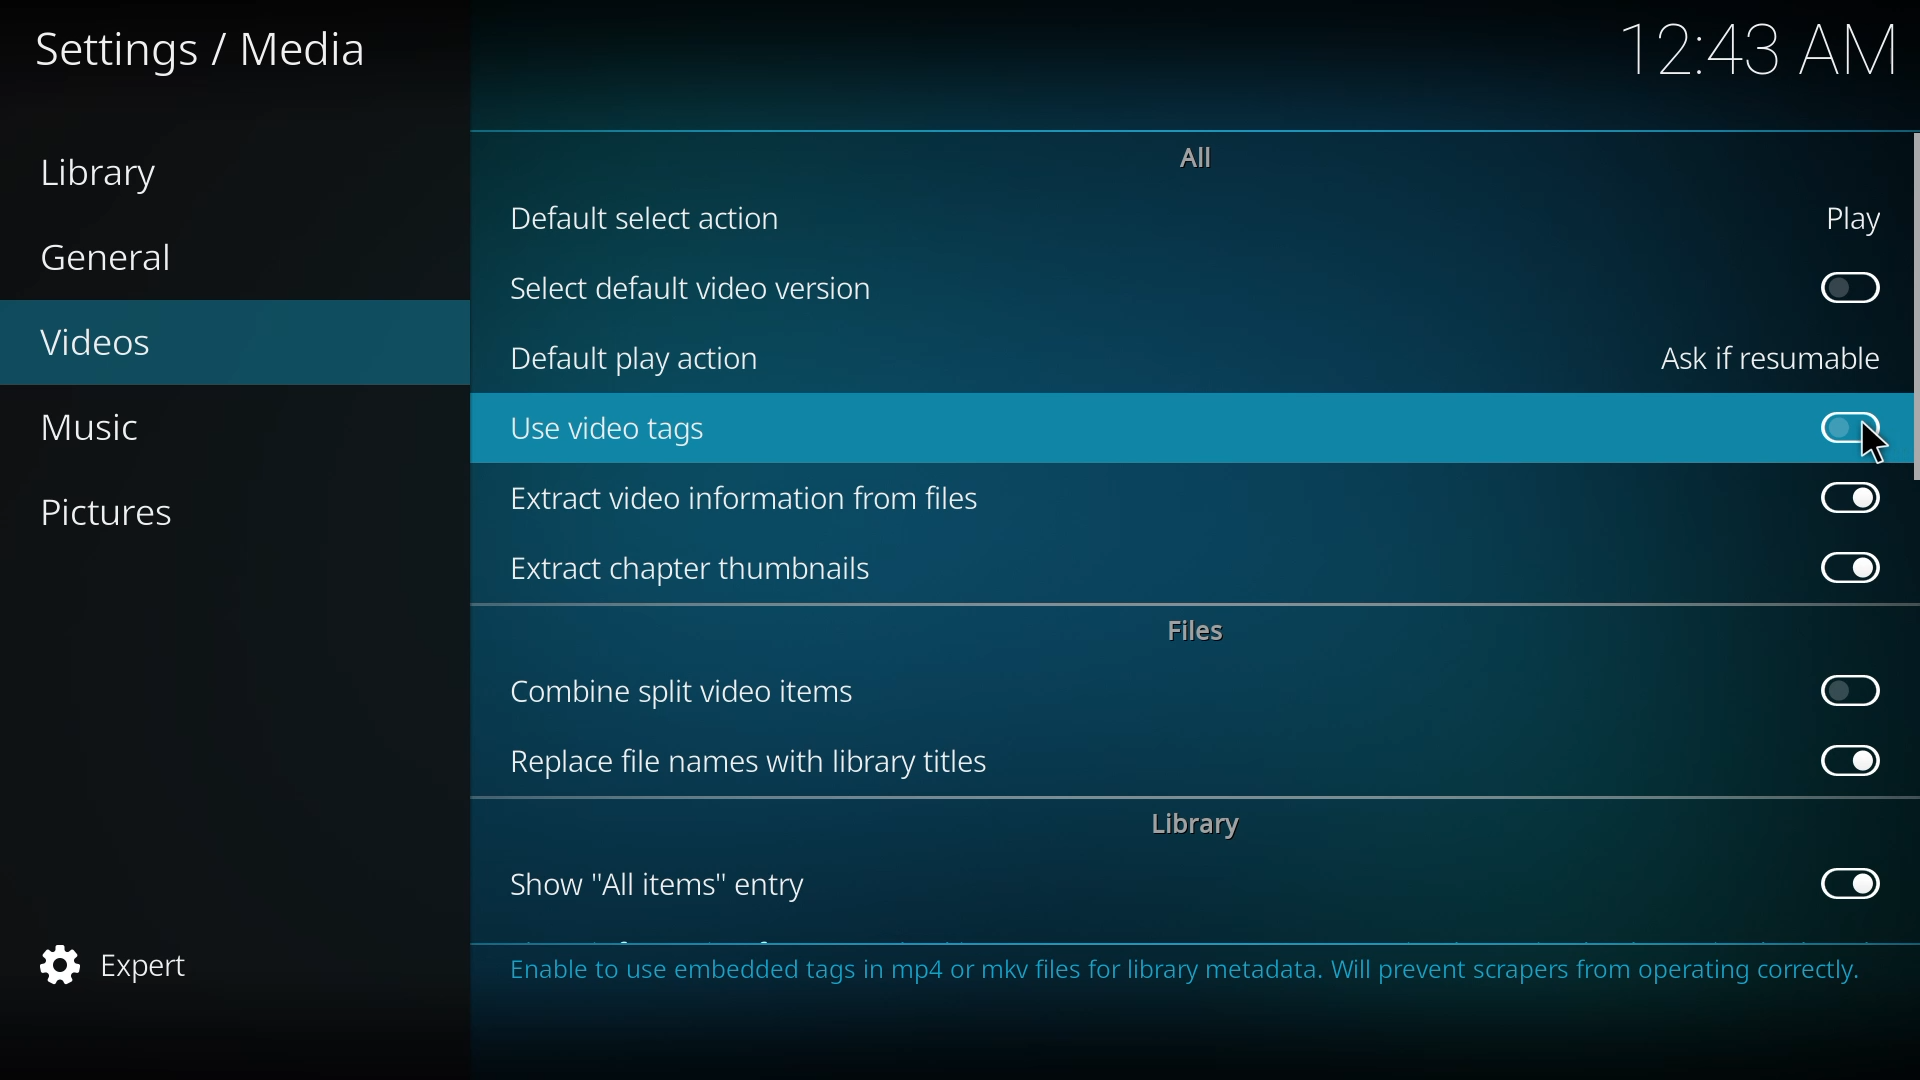 This screenshot has height=1080, width=1920. I want to click on default select action, so click(654, 218).